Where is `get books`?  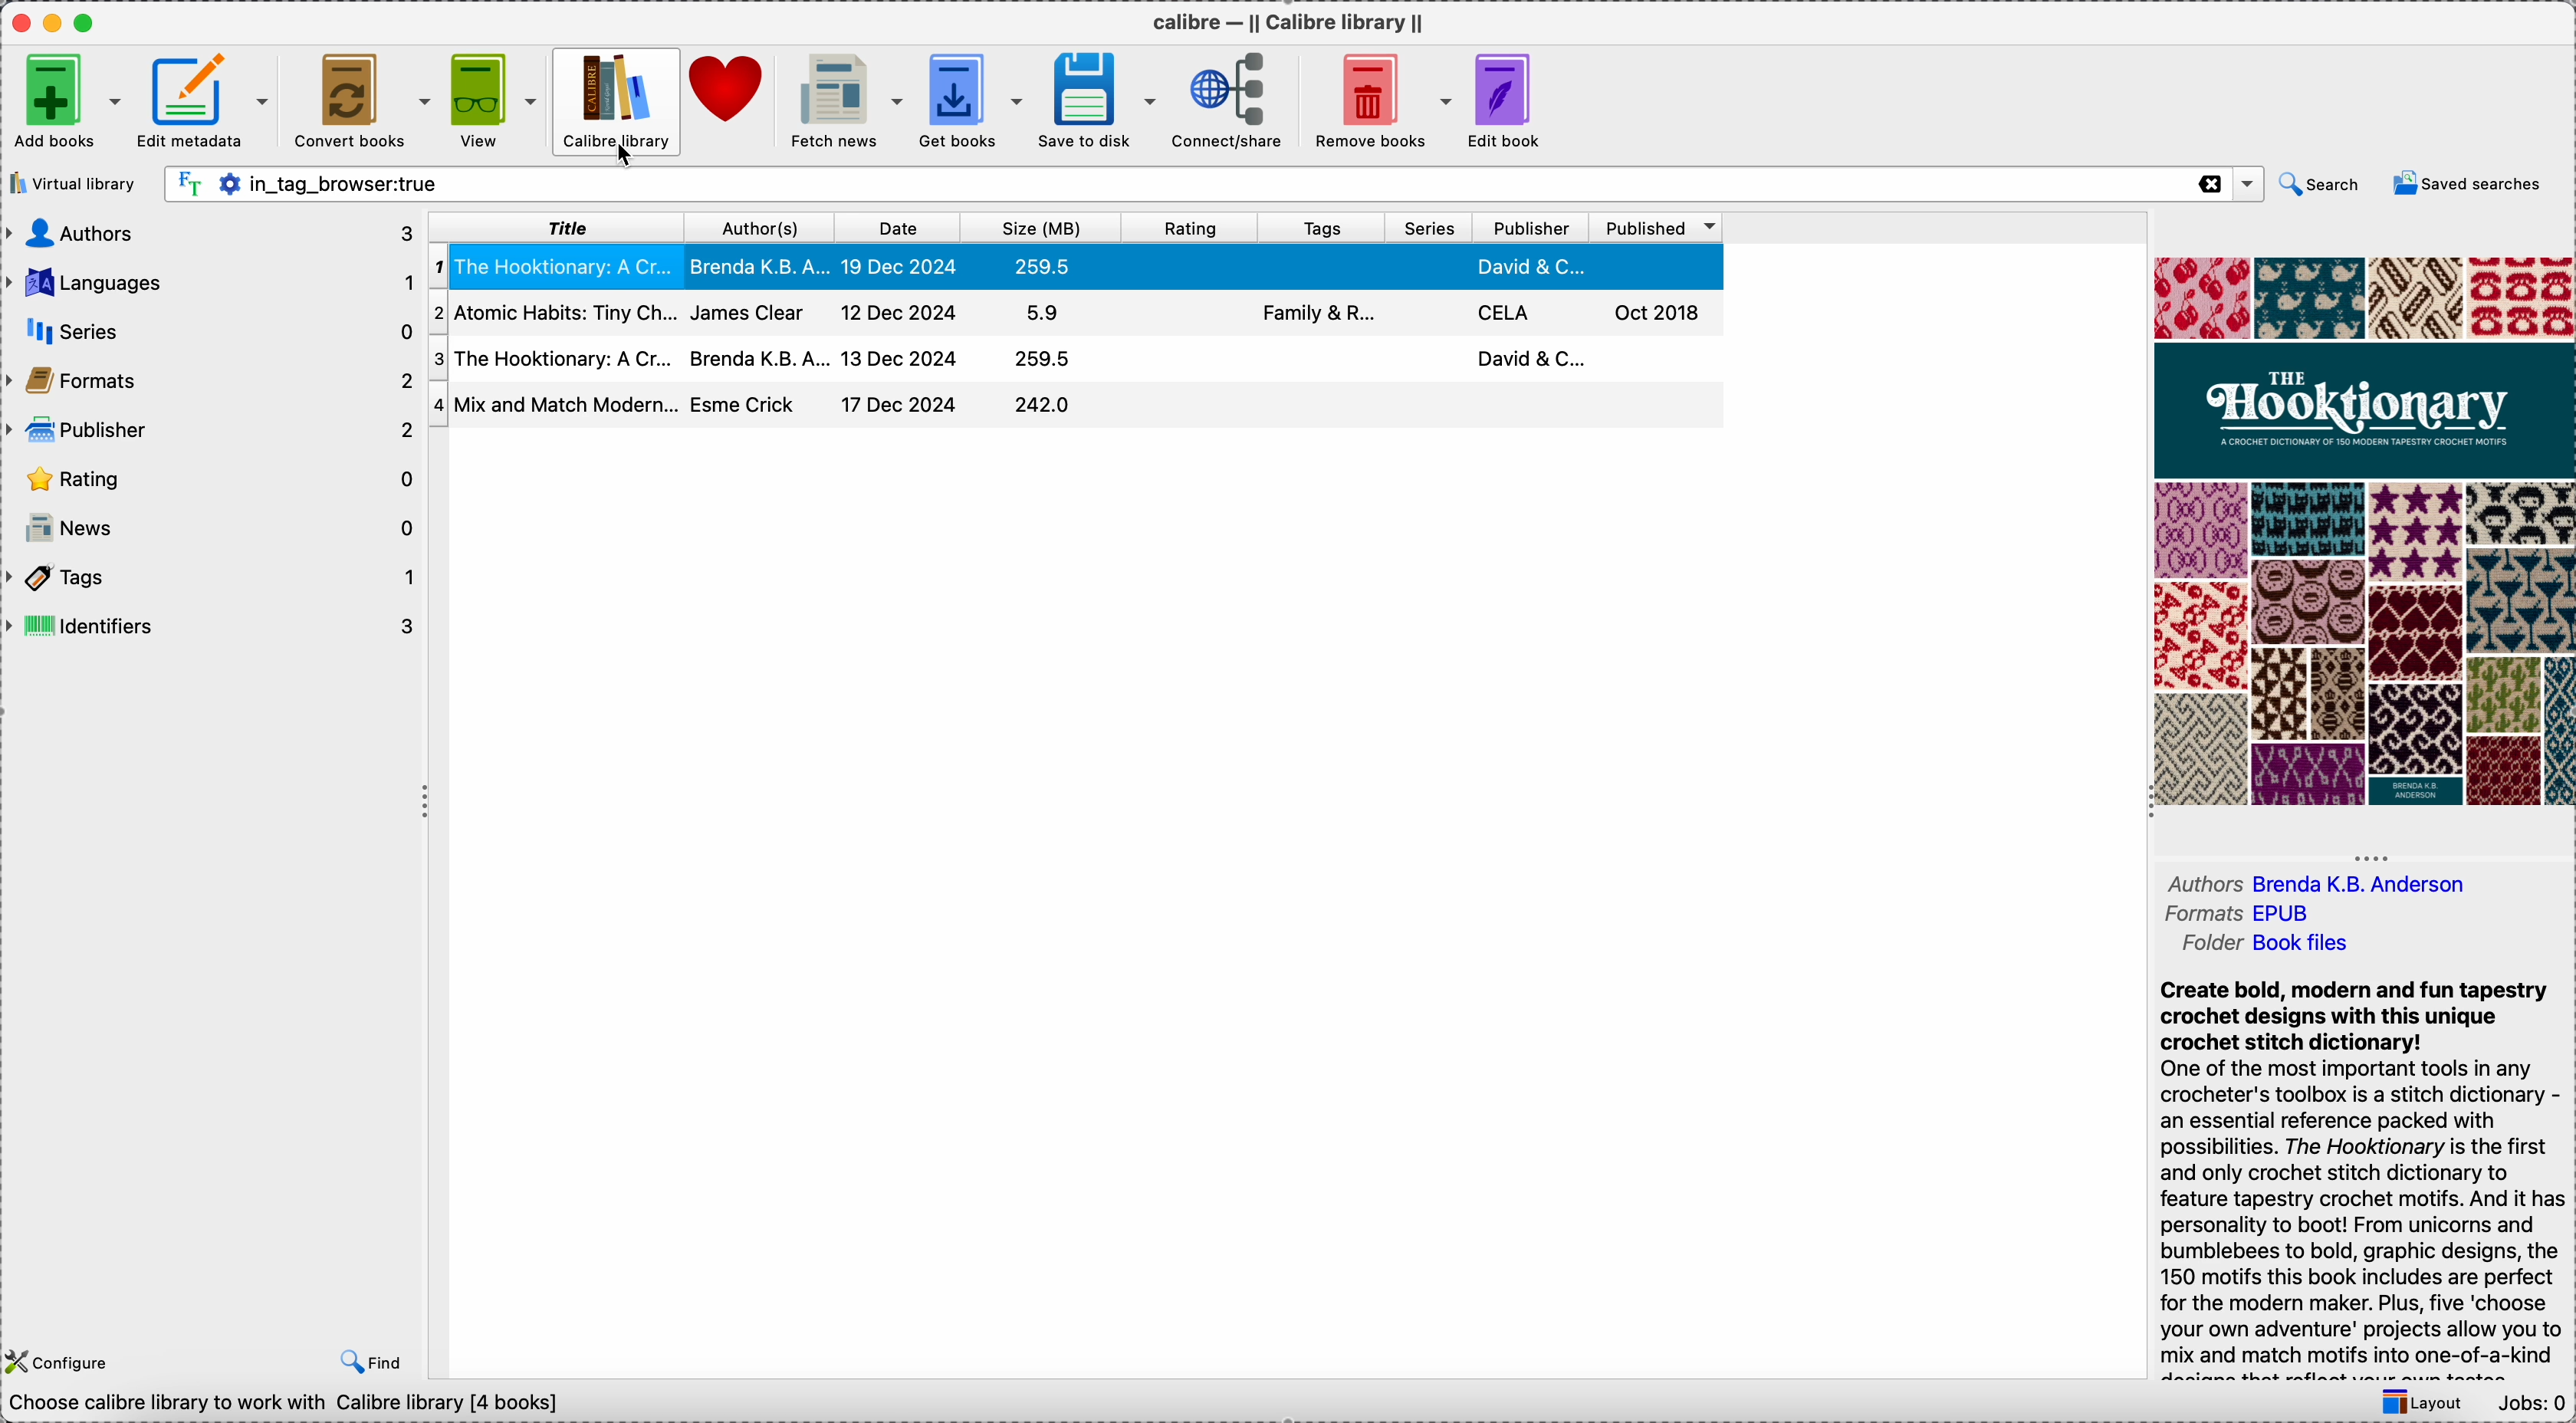 get books is located at coordinates (972, 99).